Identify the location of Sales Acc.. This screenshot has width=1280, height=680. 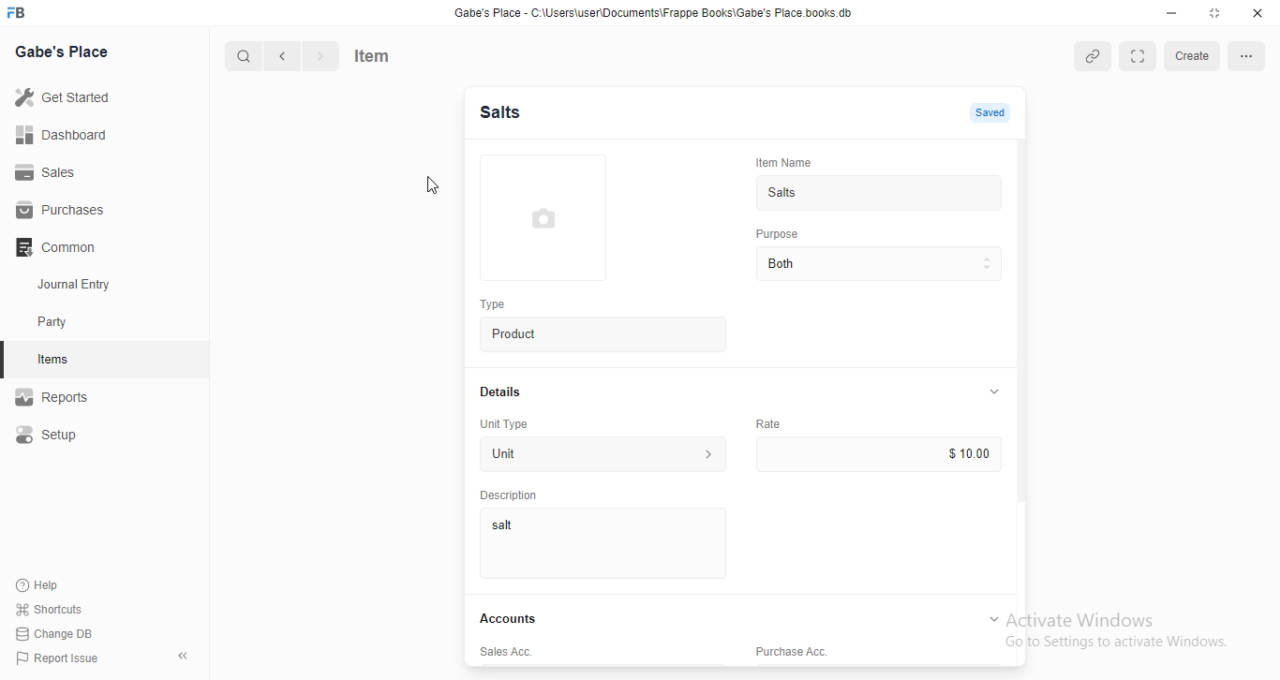
(512, 651).